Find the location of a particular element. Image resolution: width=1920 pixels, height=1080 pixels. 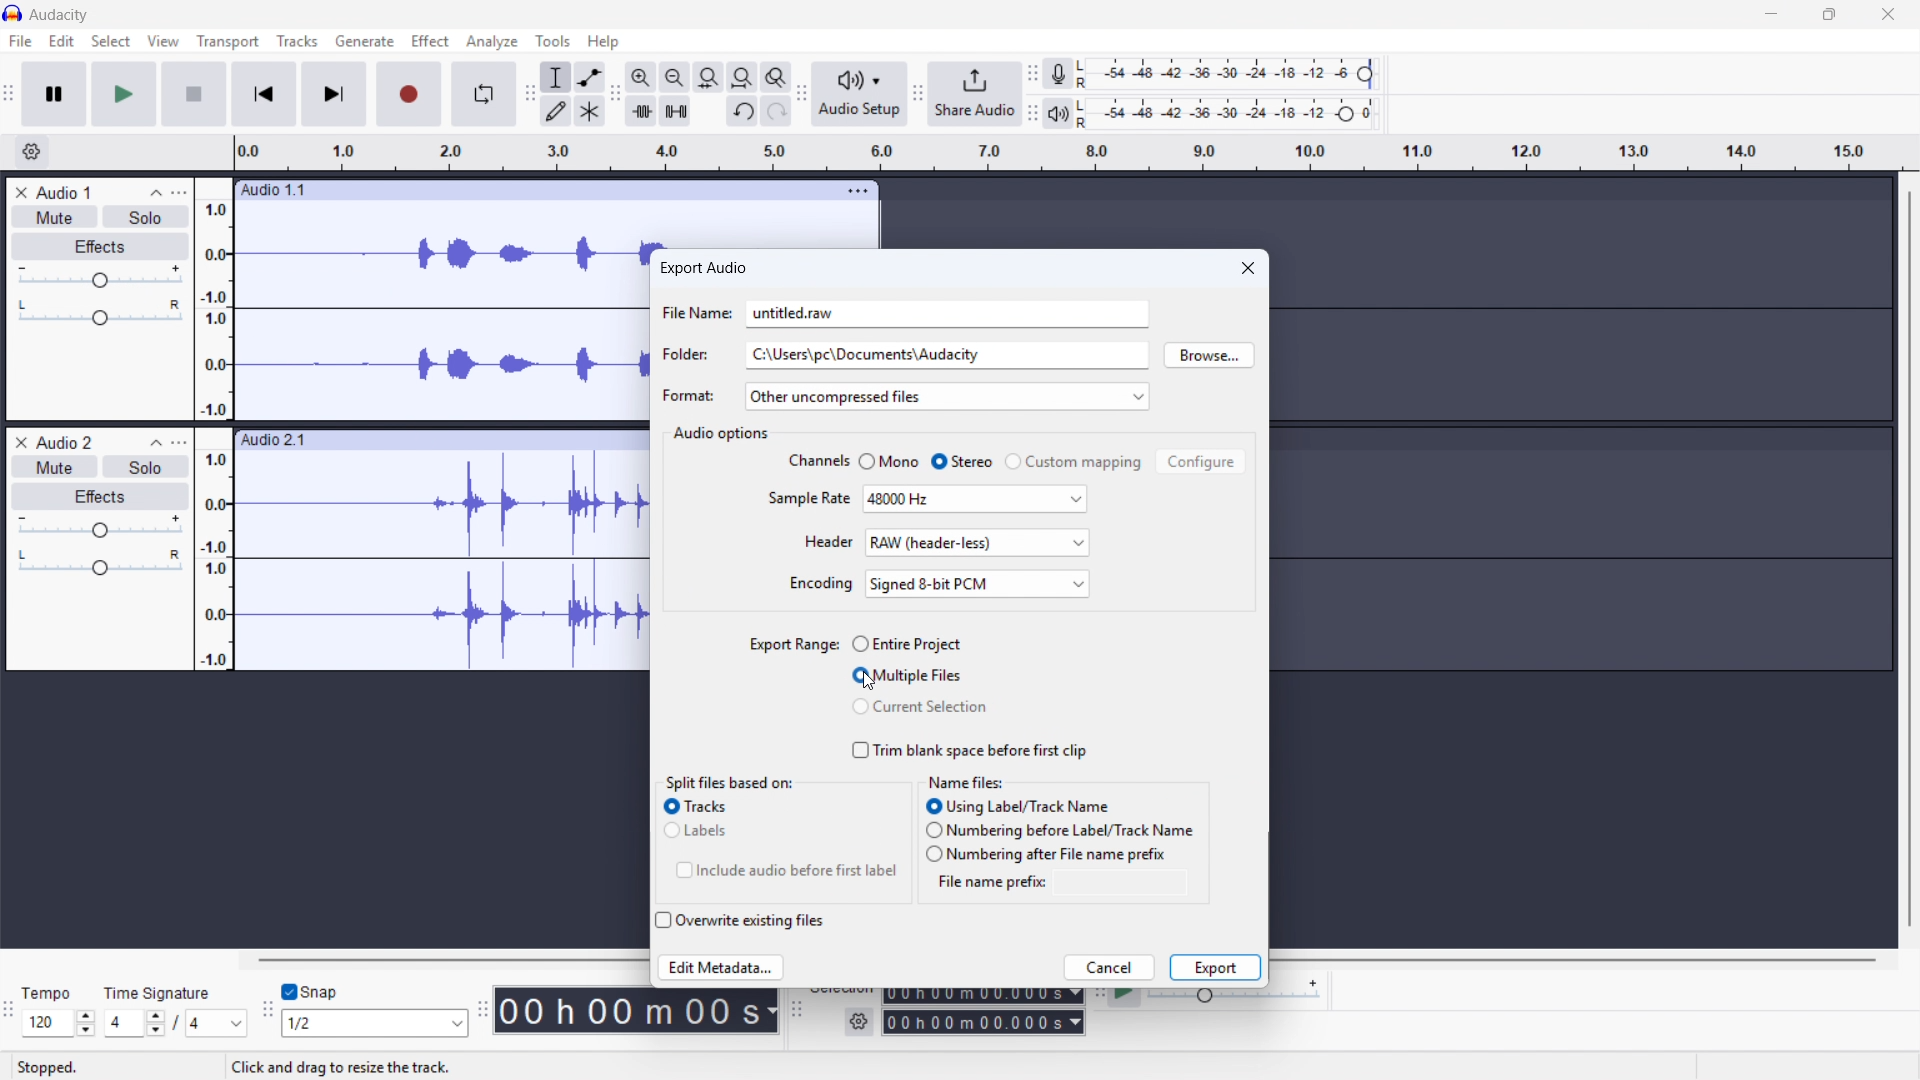

Set sample rate  is located at coordinates (976, 499).